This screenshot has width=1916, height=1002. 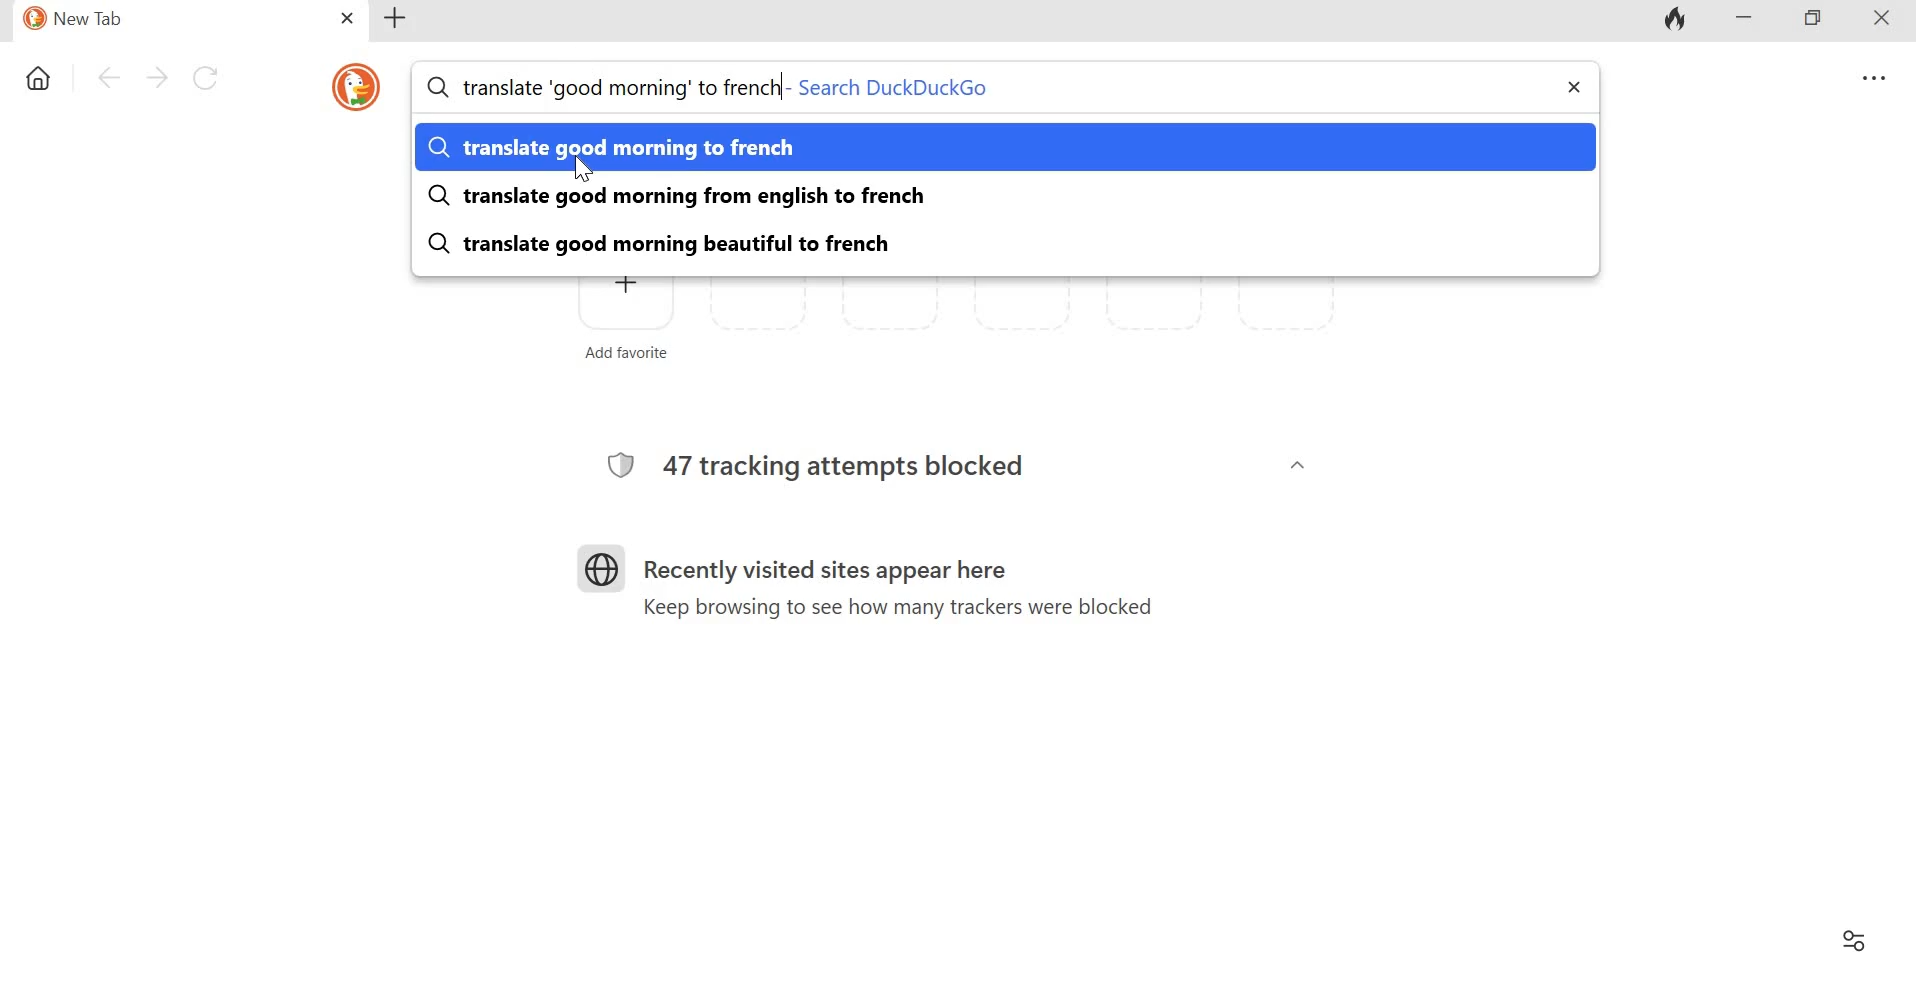 I want to click on 47 tracking attempts blocked, so click(x=852, y=466).